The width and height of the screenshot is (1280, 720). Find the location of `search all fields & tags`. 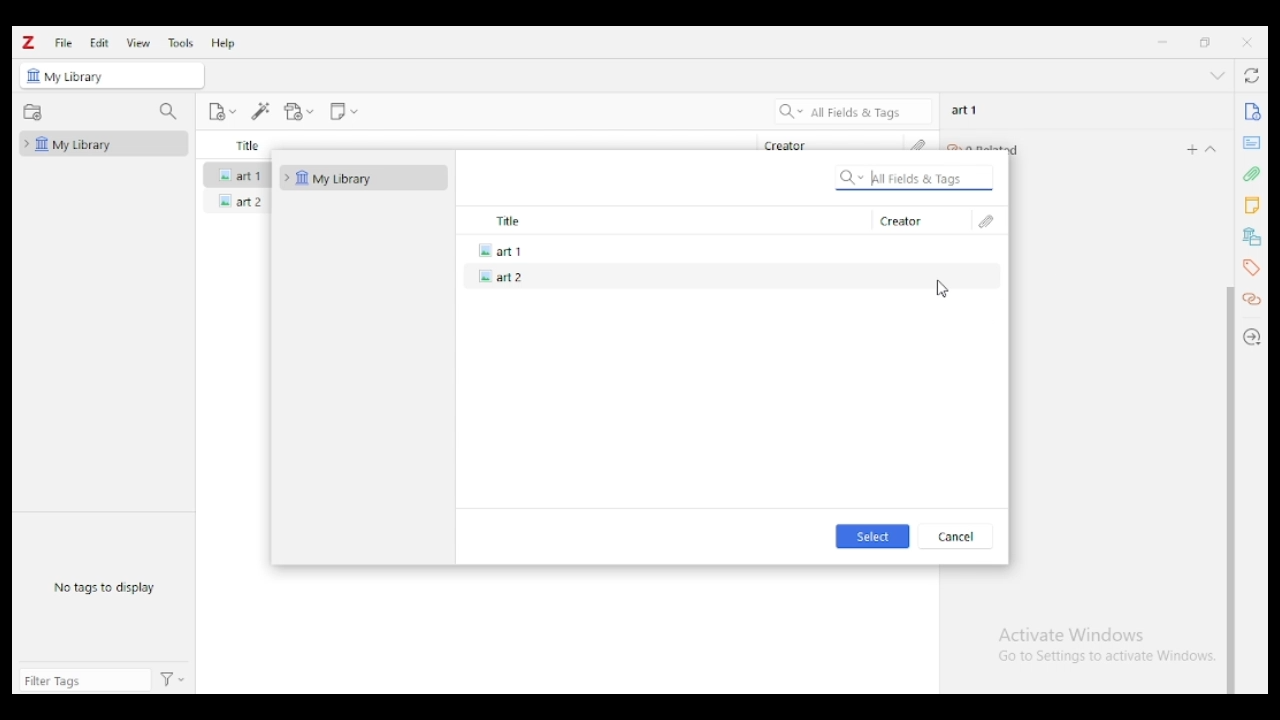

search all fields & tags is located at coordinates (854, 111).